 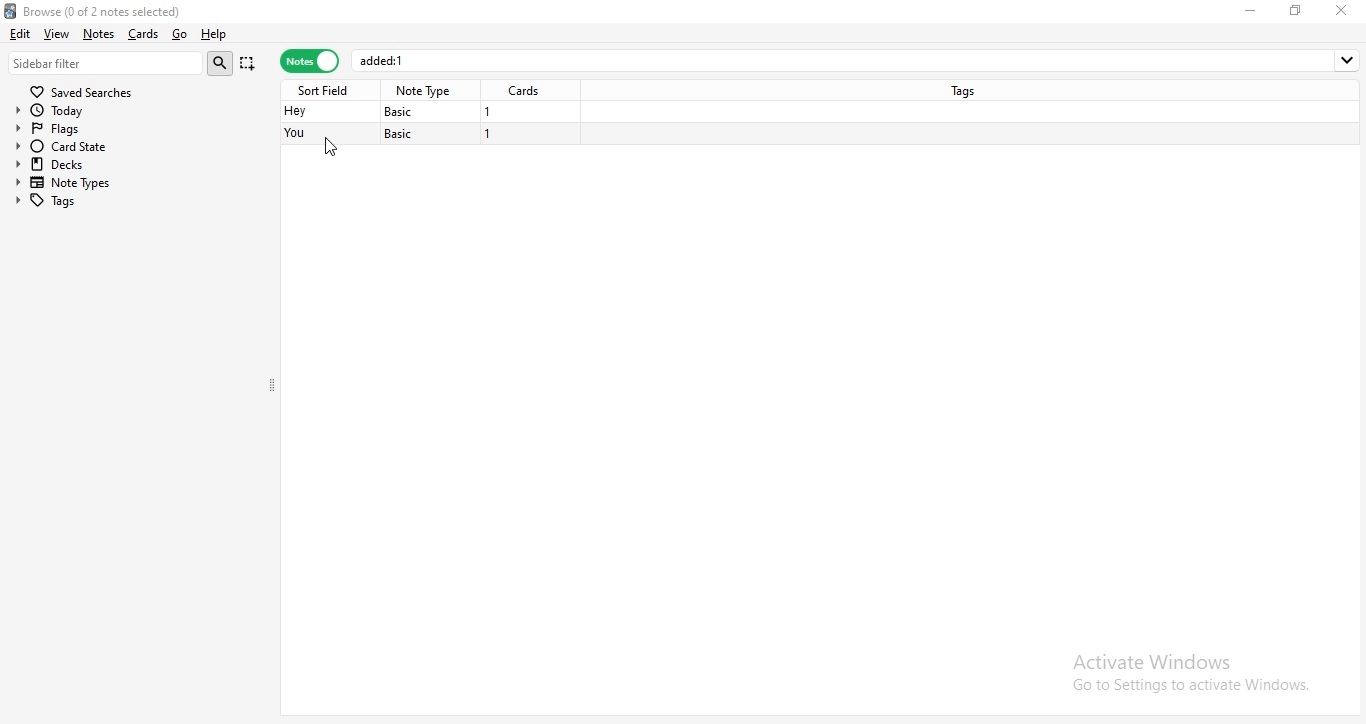 I want to click on cursor, so click(x=335, y=147).